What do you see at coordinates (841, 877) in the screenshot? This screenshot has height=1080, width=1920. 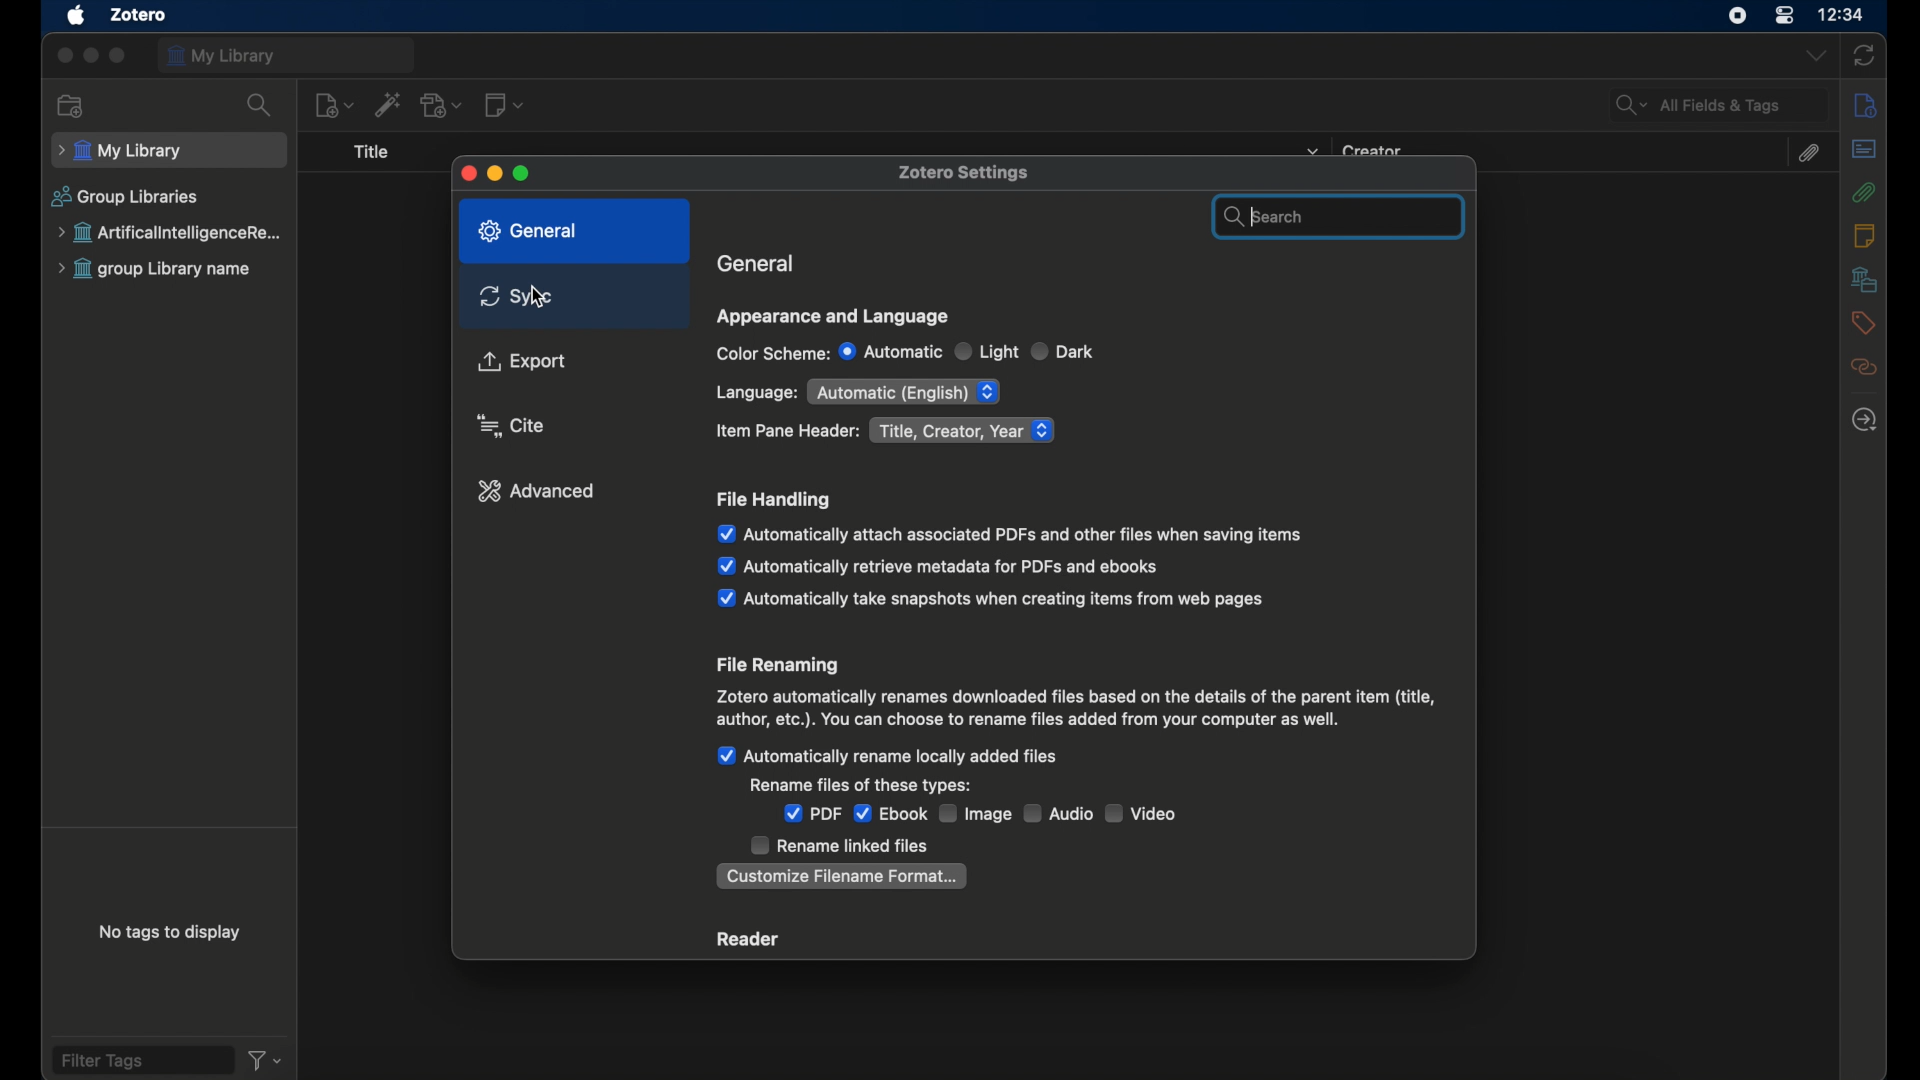 I see `customize filename format` at bounding box center [841, 877].